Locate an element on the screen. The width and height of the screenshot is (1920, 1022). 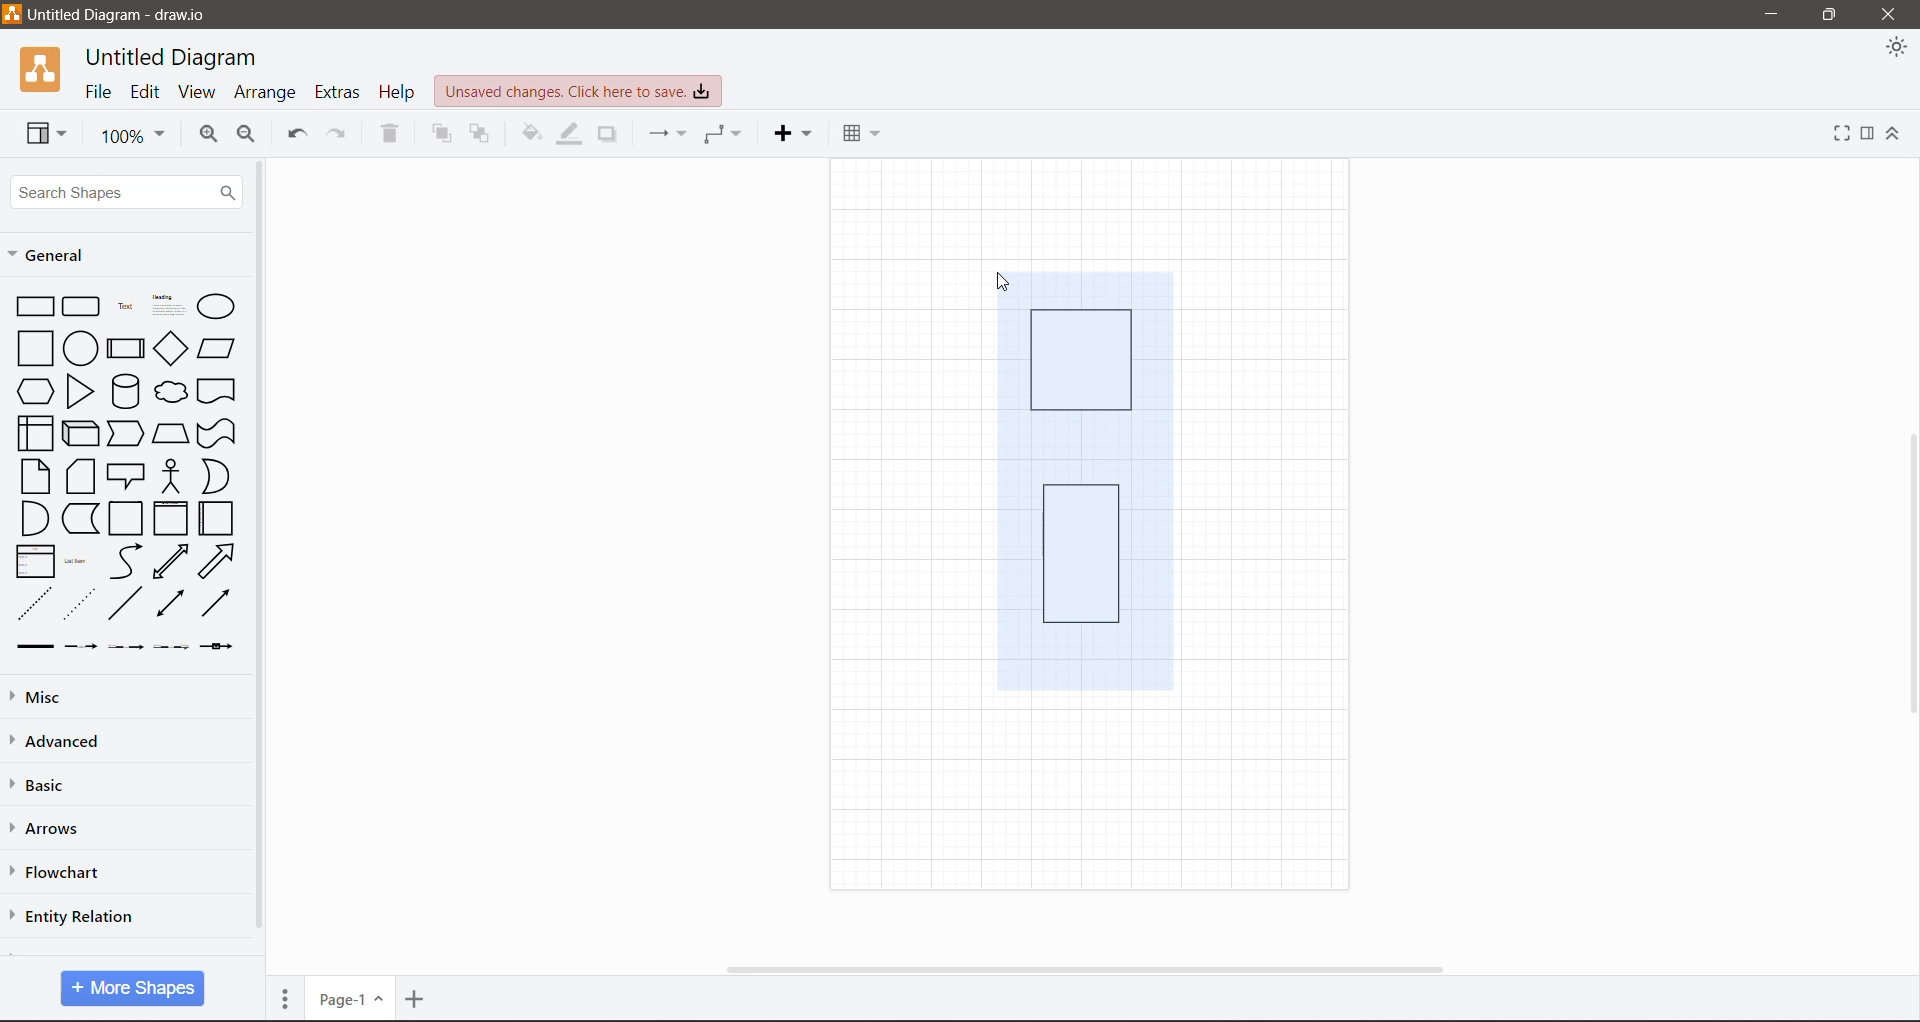
Shapes available in General is located at coordinates (122, 472).